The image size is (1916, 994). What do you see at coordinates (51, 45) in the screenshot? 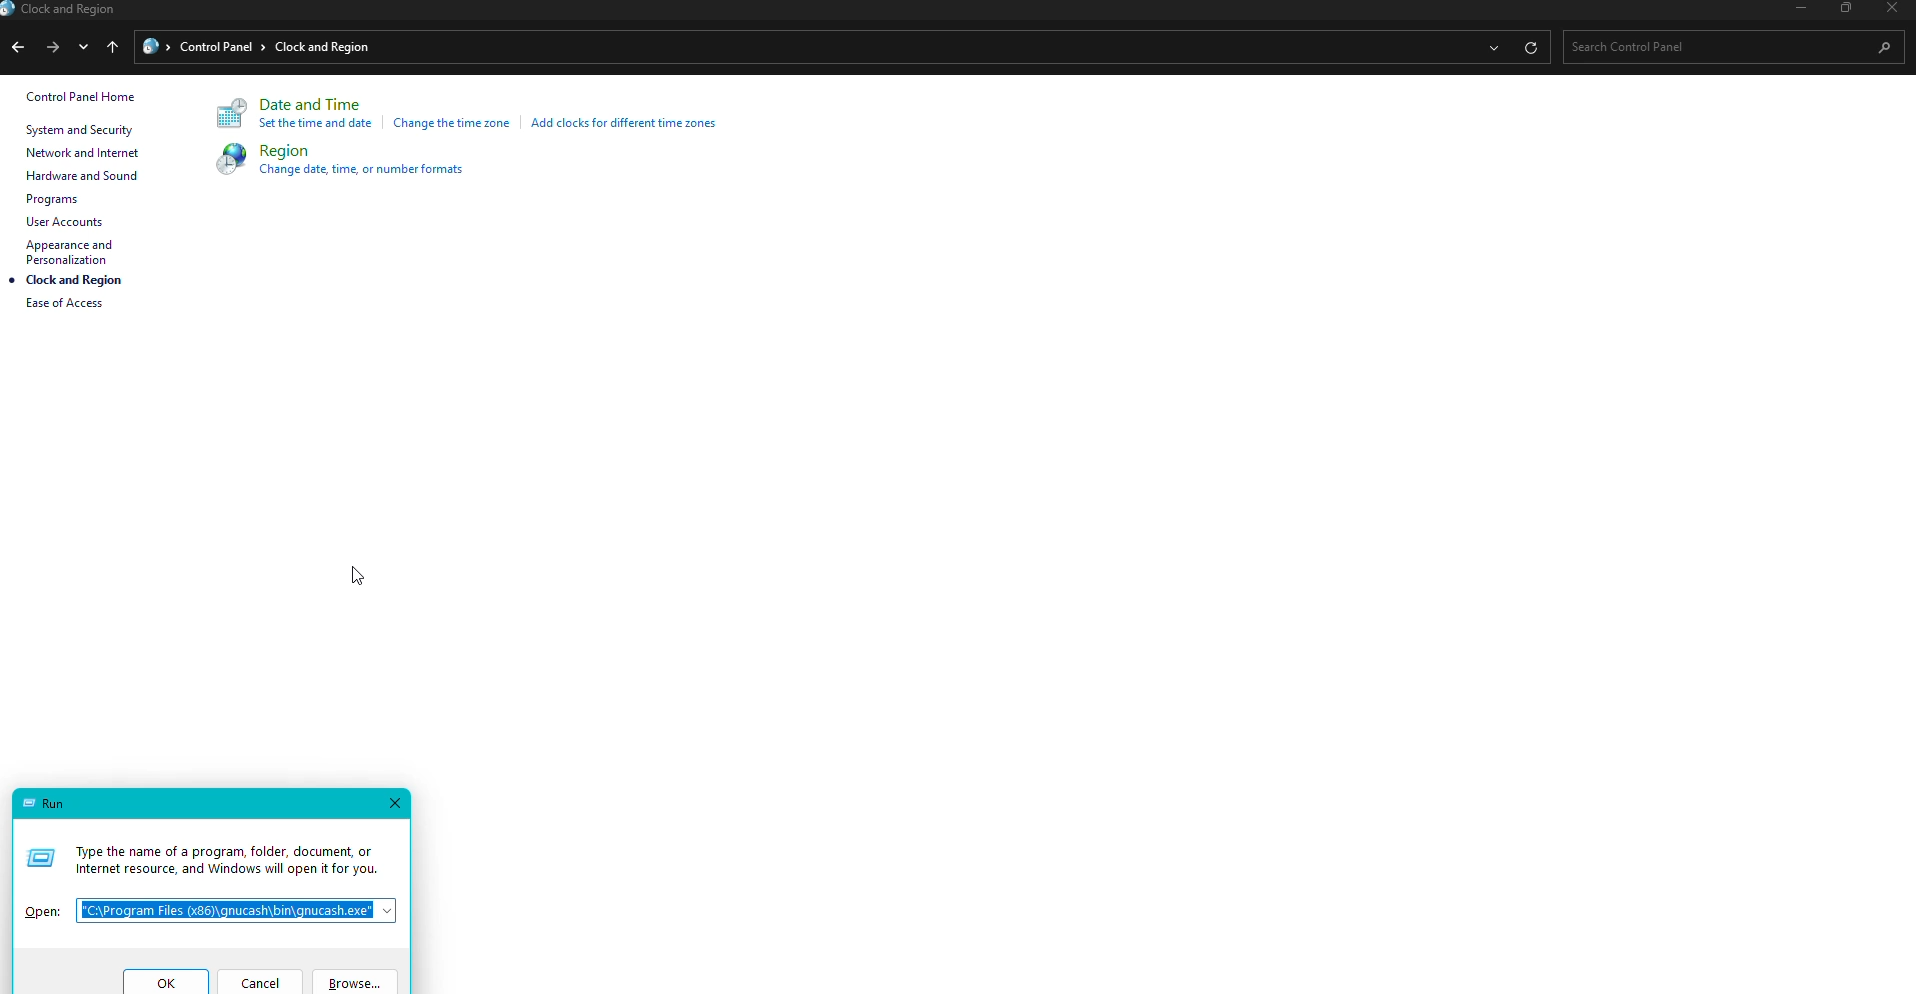
I see `next` at bounding box center [51, 45].